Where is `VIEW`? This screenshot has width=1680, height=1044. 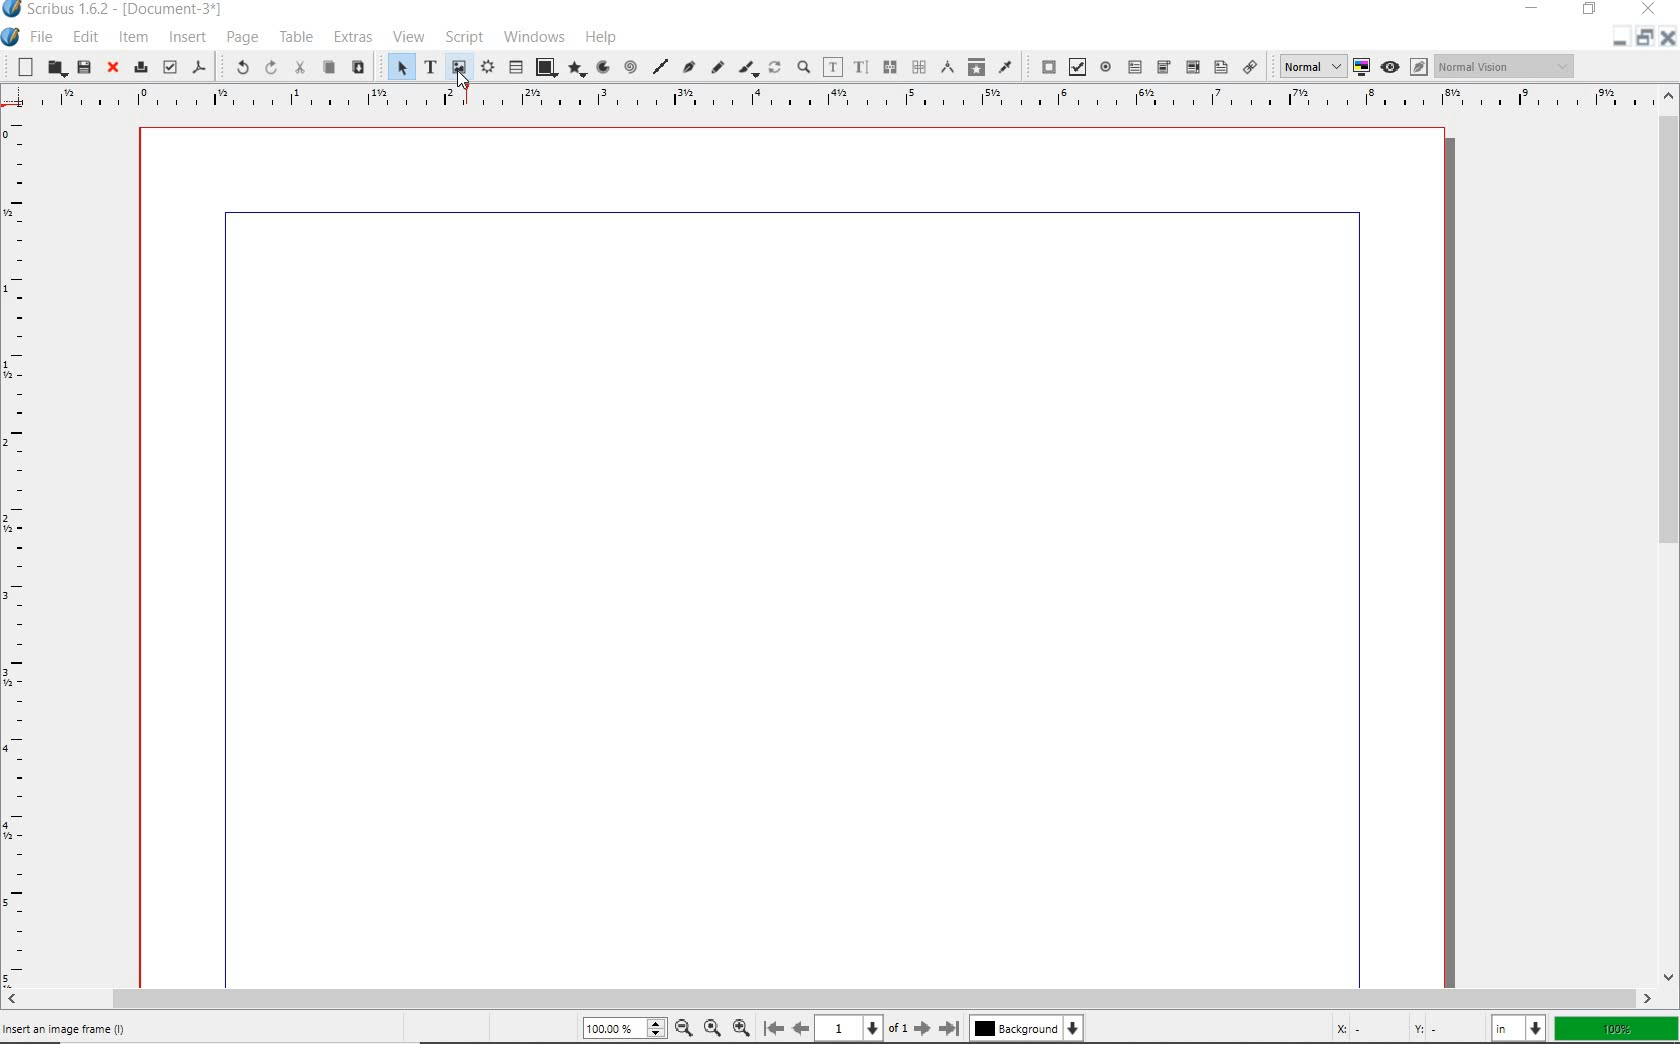 VIEW is located at coordinates (410, 35).